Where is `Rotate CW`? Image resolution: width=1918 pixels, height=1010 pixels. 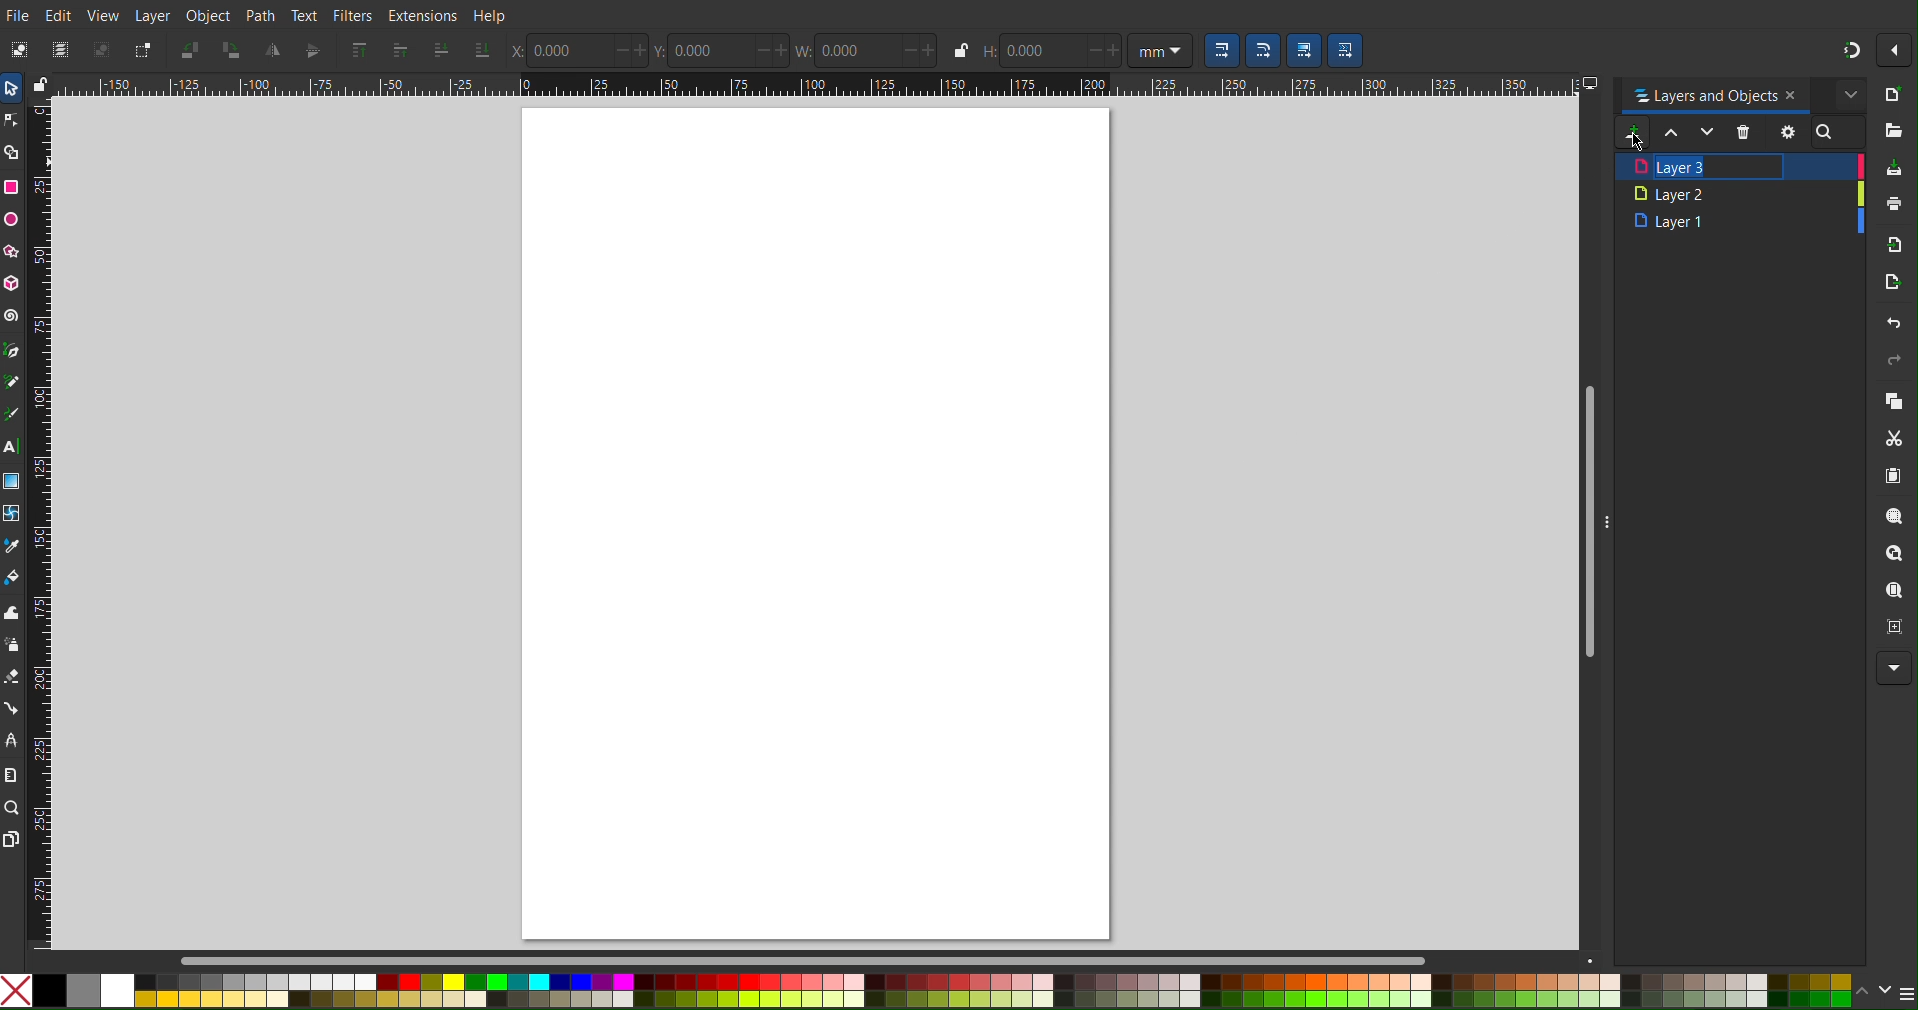 Rotate CW is located at coordinates (231, 51).